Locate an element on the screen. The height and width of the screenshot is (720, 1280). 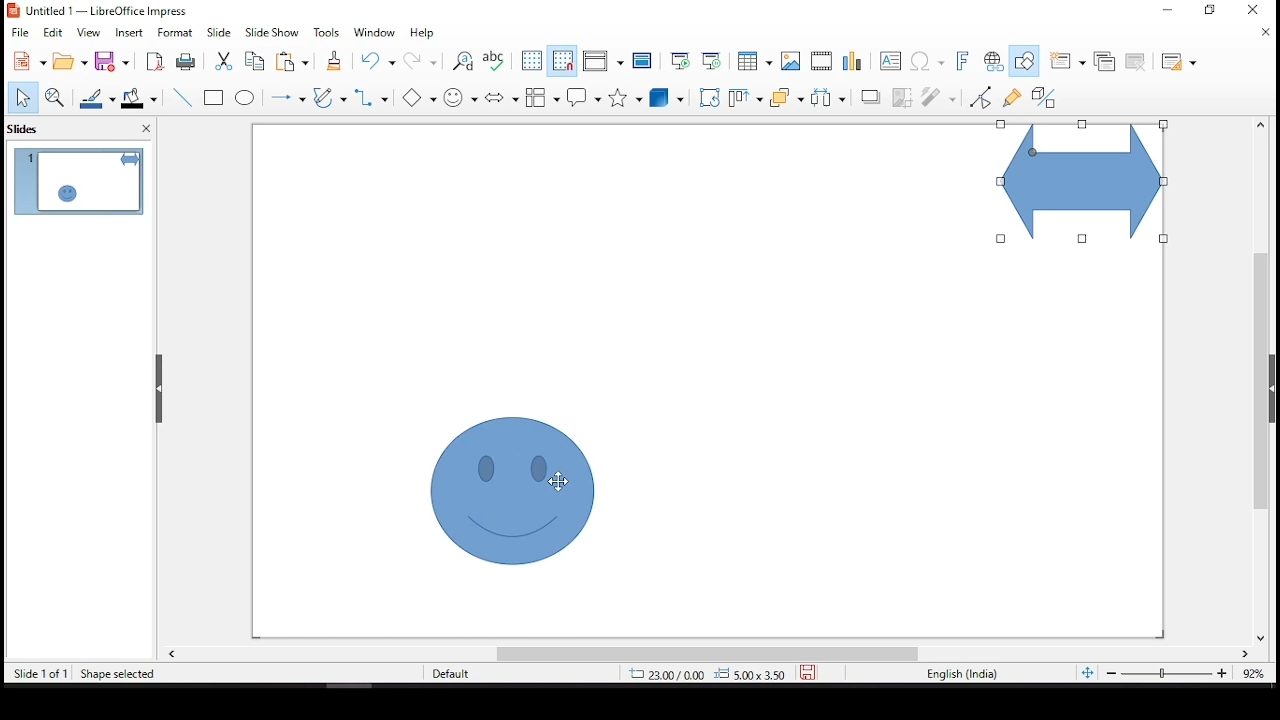
connectors is located at coordinates (370, 97).